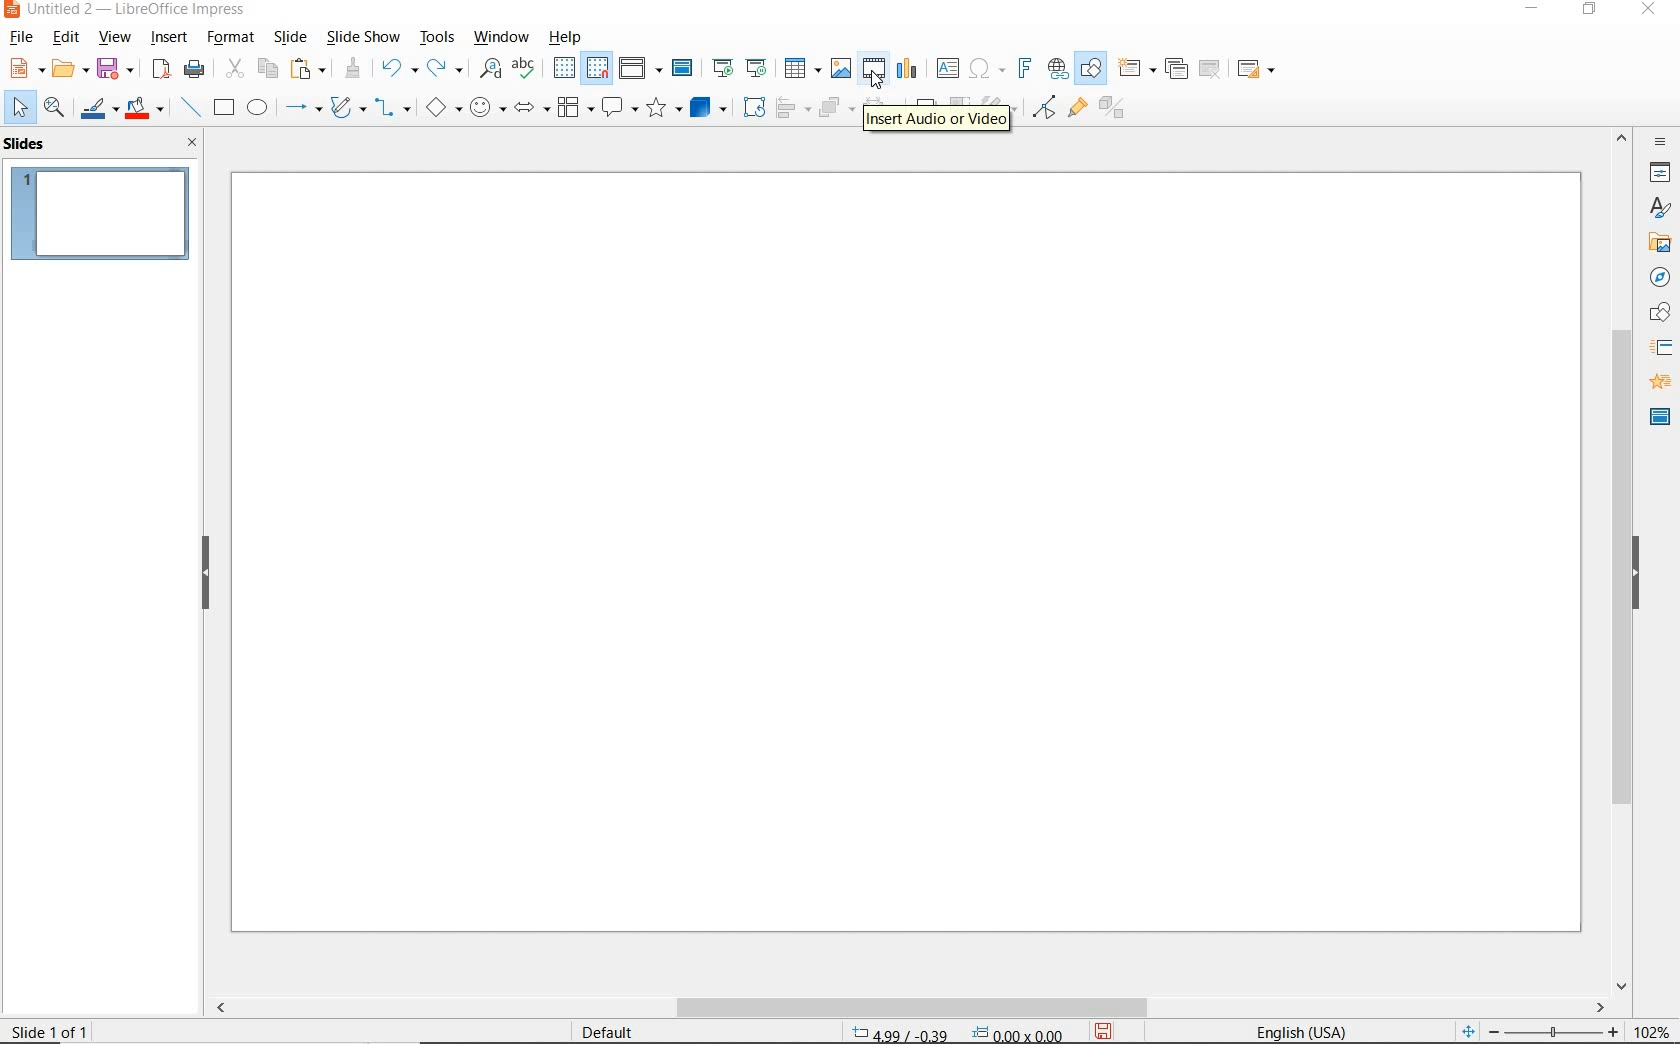 This screenshot has width=1680, height=1044. I want to click on SLIDE LAYOUT, so click(1256, 69).